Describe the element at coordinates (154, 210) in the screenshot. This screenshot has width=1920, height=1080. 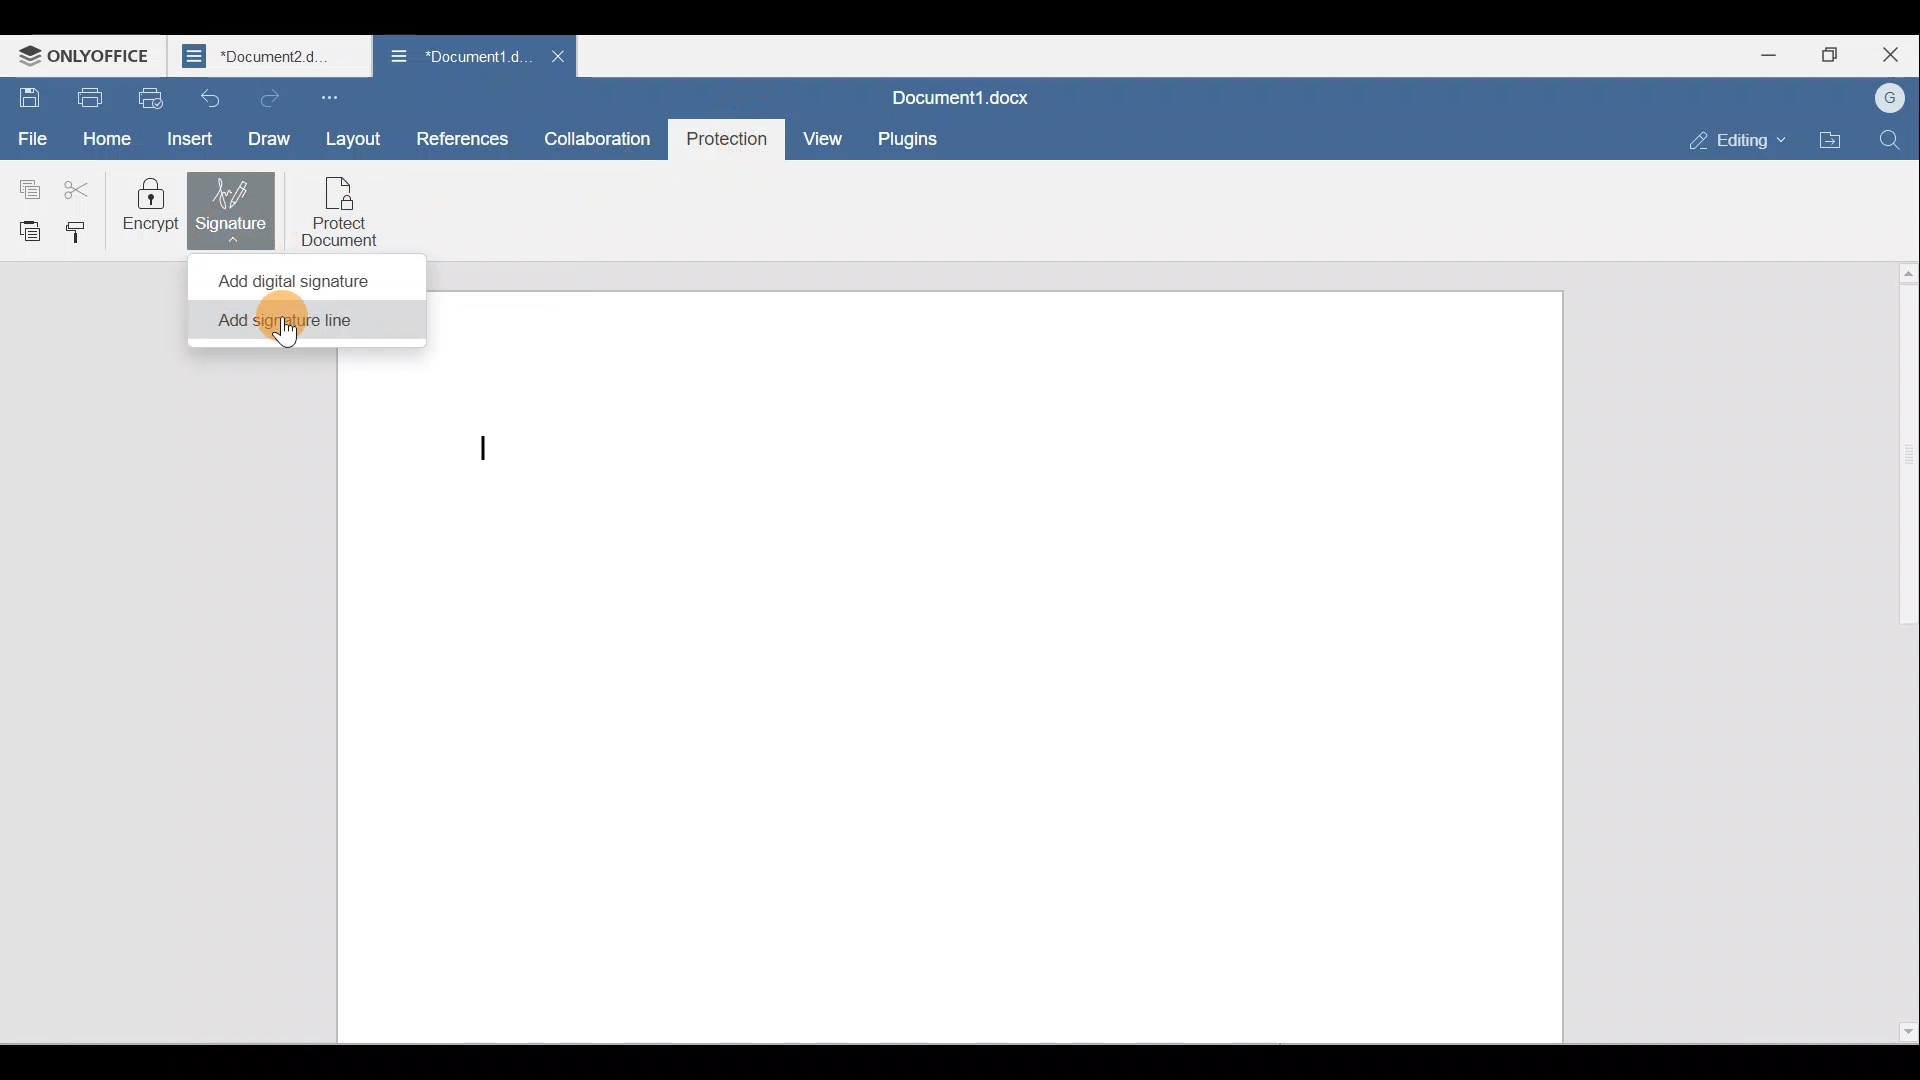
I see `Encrypt` at that location.